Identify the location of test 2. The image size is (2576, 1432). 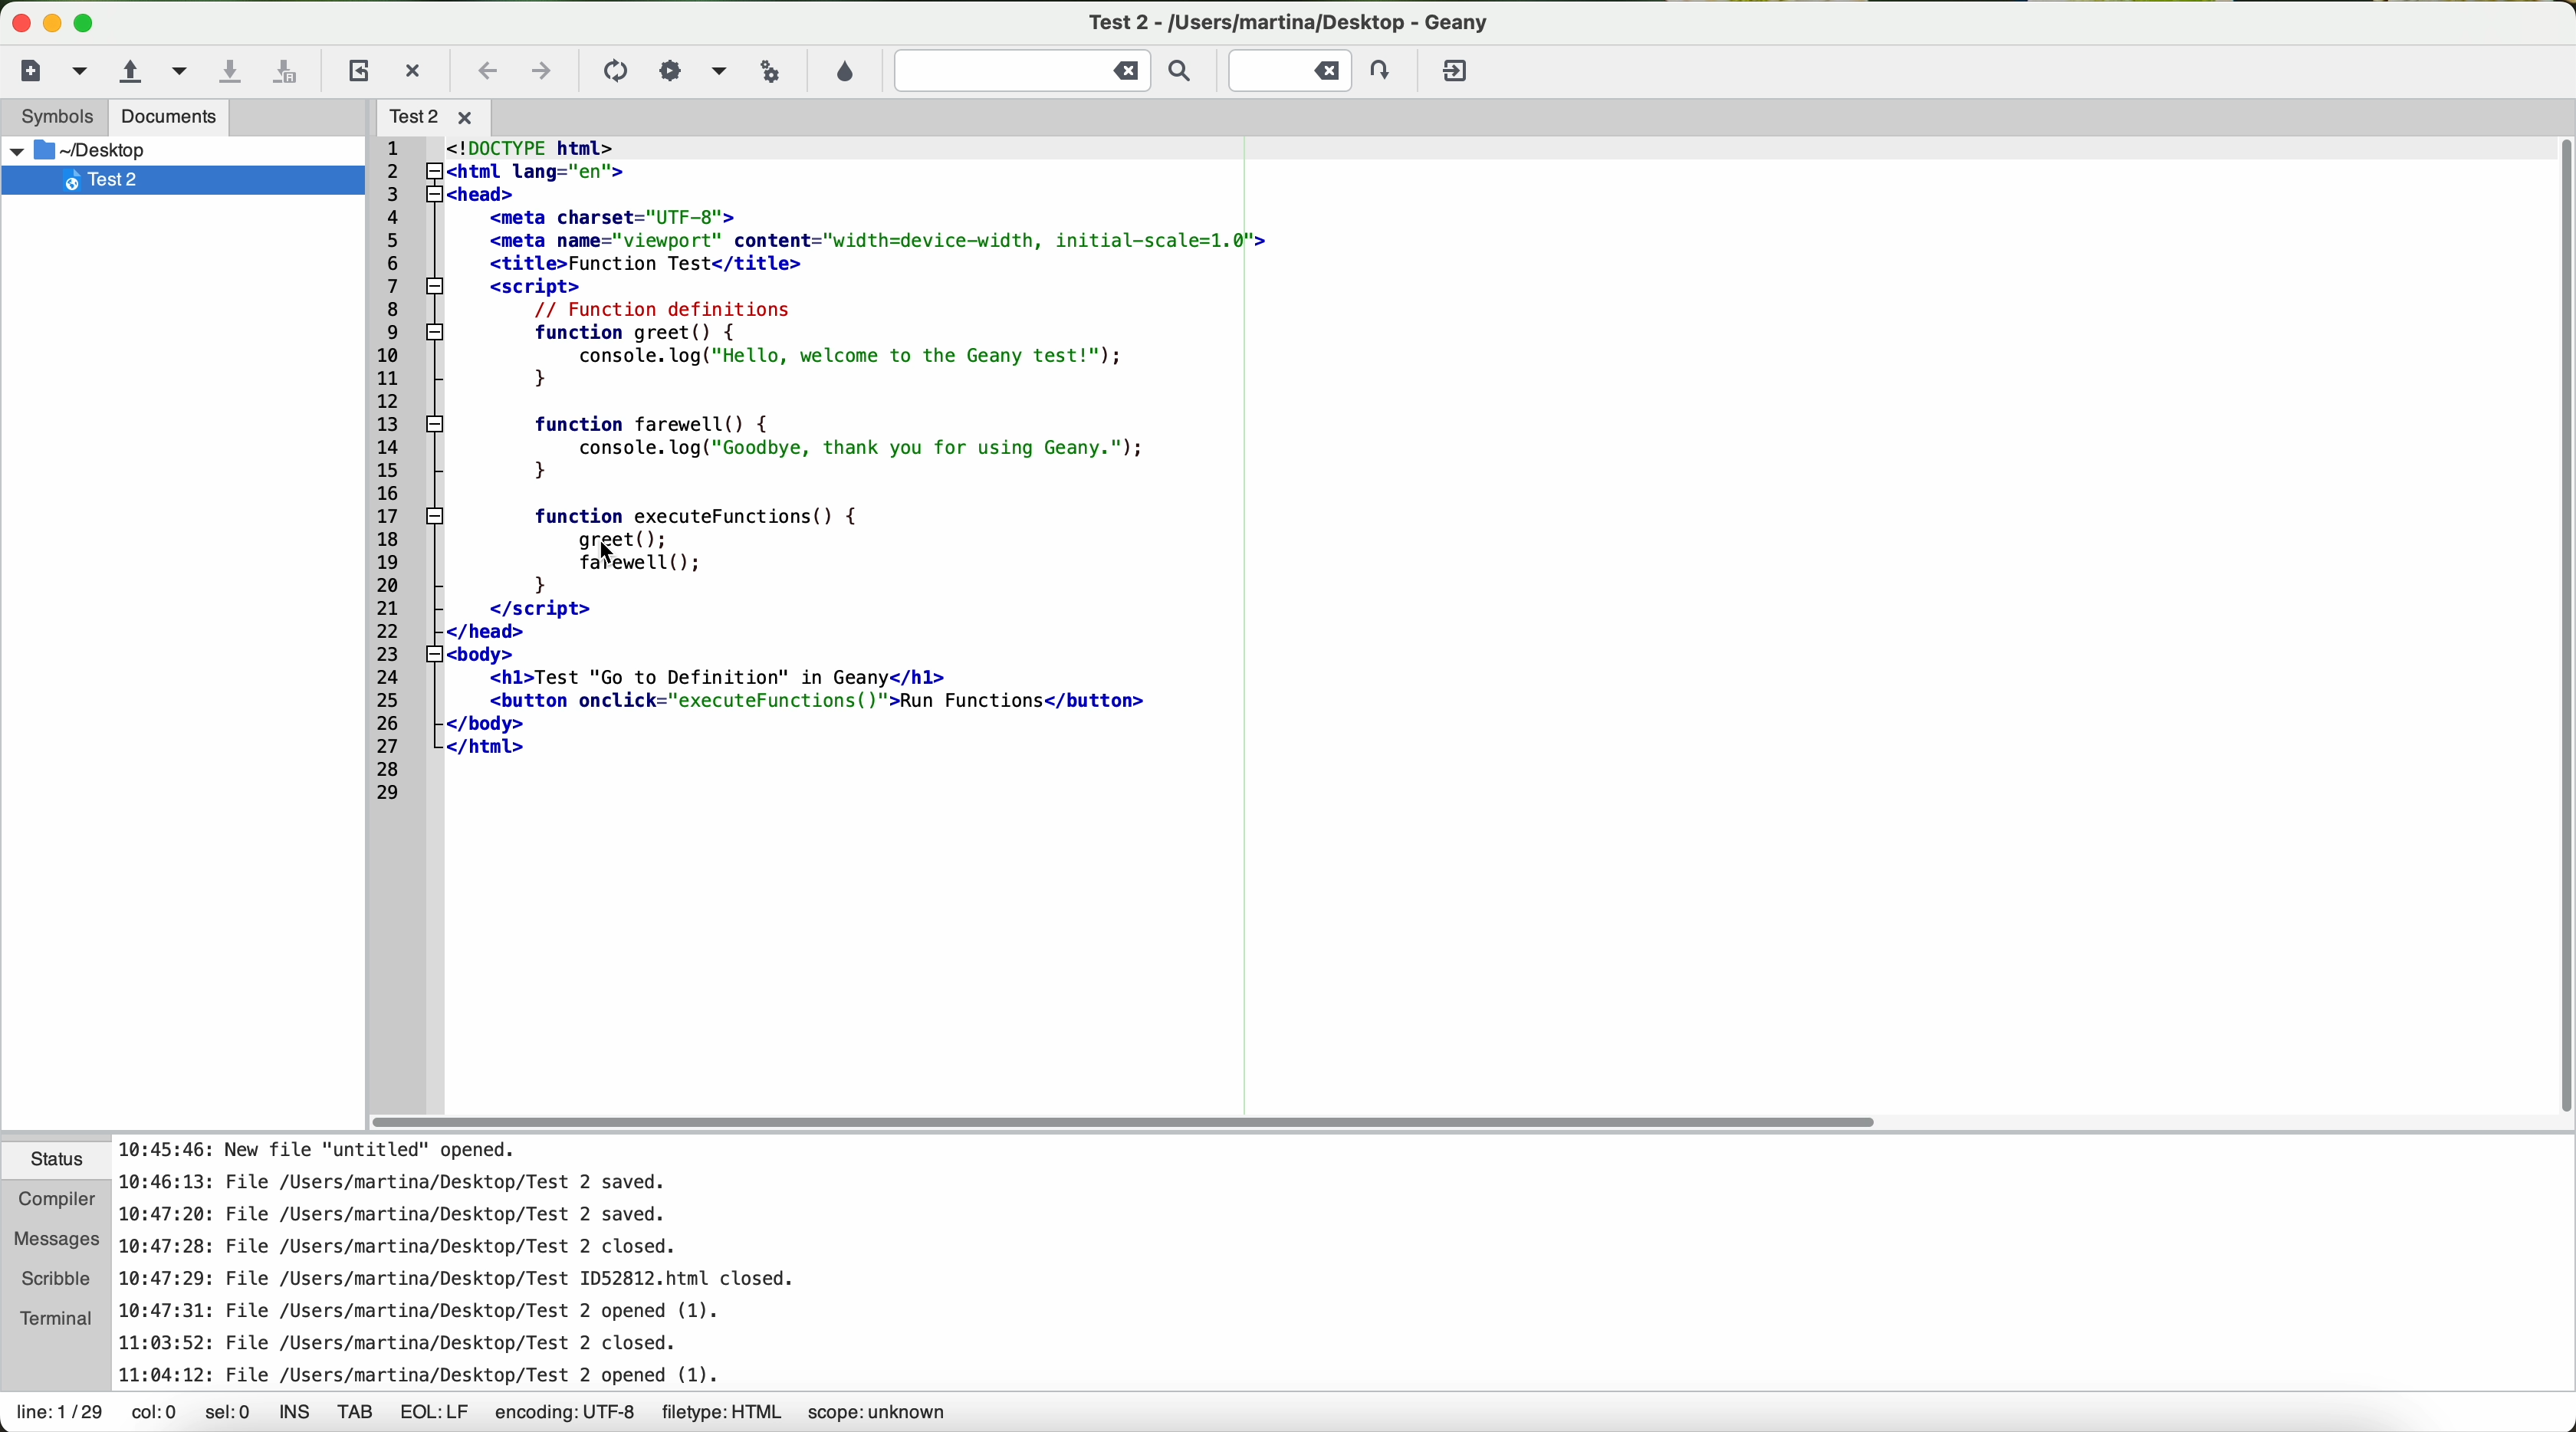
(1310, 18).